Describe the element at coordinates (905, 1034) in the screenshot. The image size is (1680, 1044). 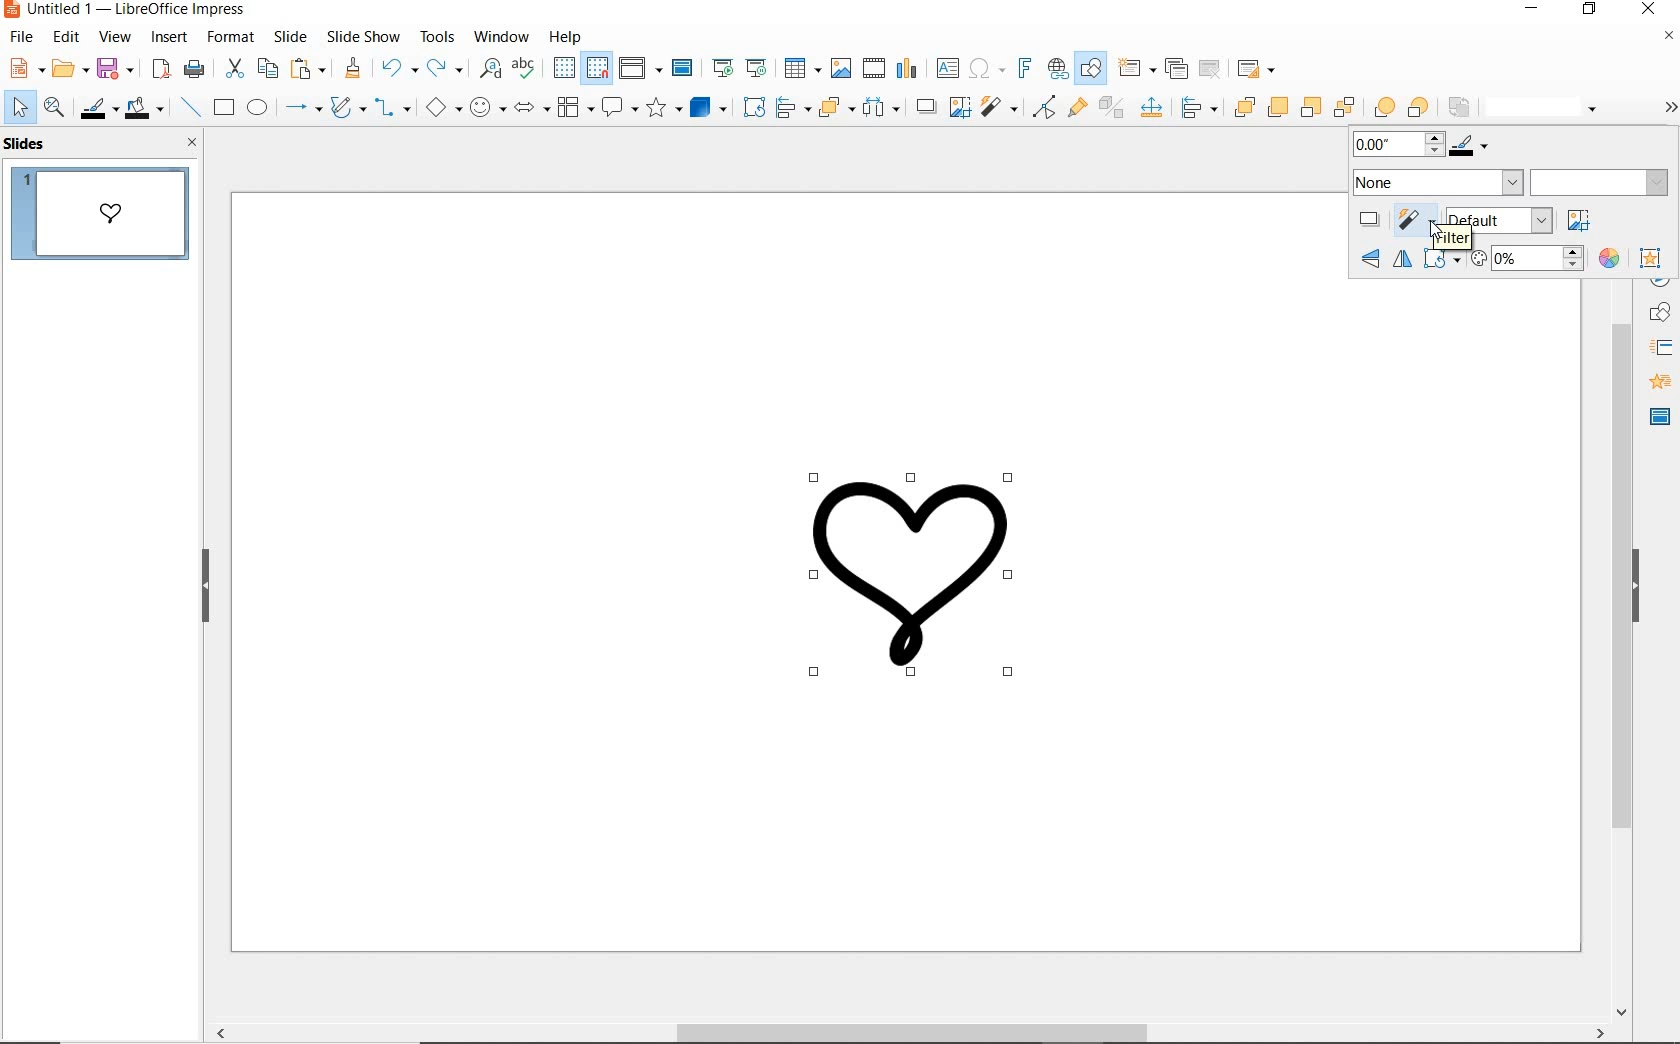
I see `SCROLLBAR` at that location.